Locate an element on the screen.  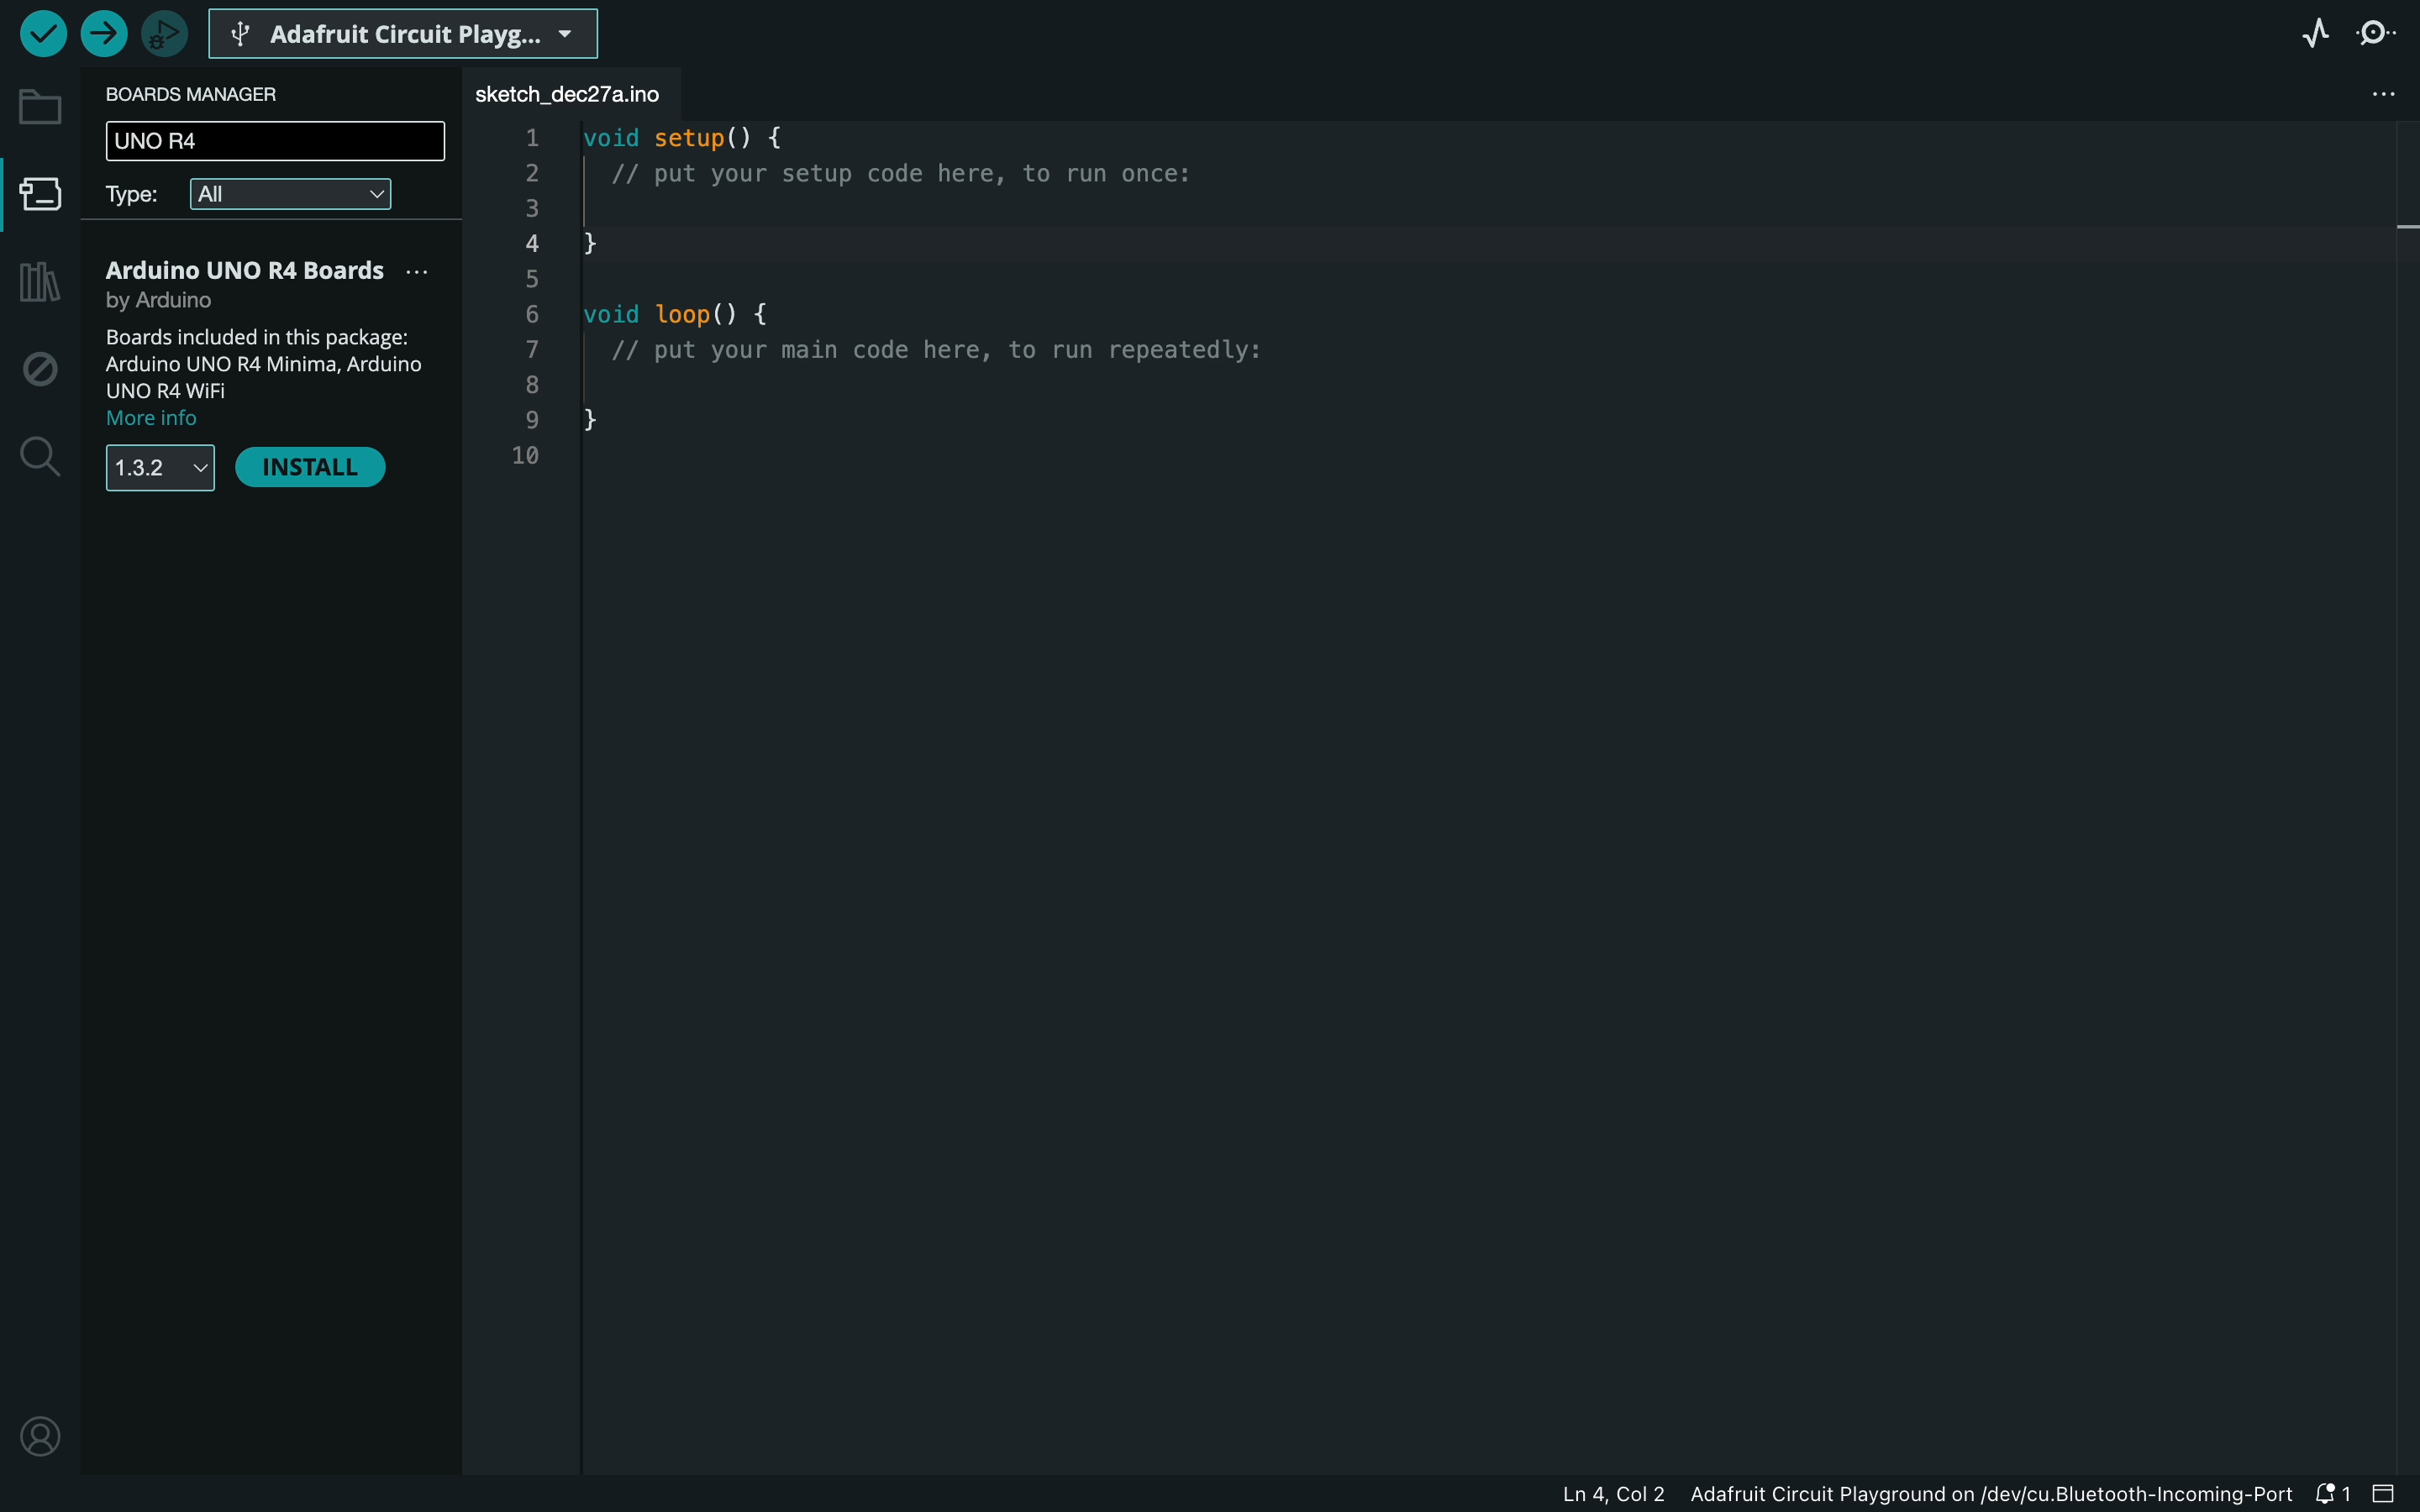
library manager is located at coordinates (38, 279).